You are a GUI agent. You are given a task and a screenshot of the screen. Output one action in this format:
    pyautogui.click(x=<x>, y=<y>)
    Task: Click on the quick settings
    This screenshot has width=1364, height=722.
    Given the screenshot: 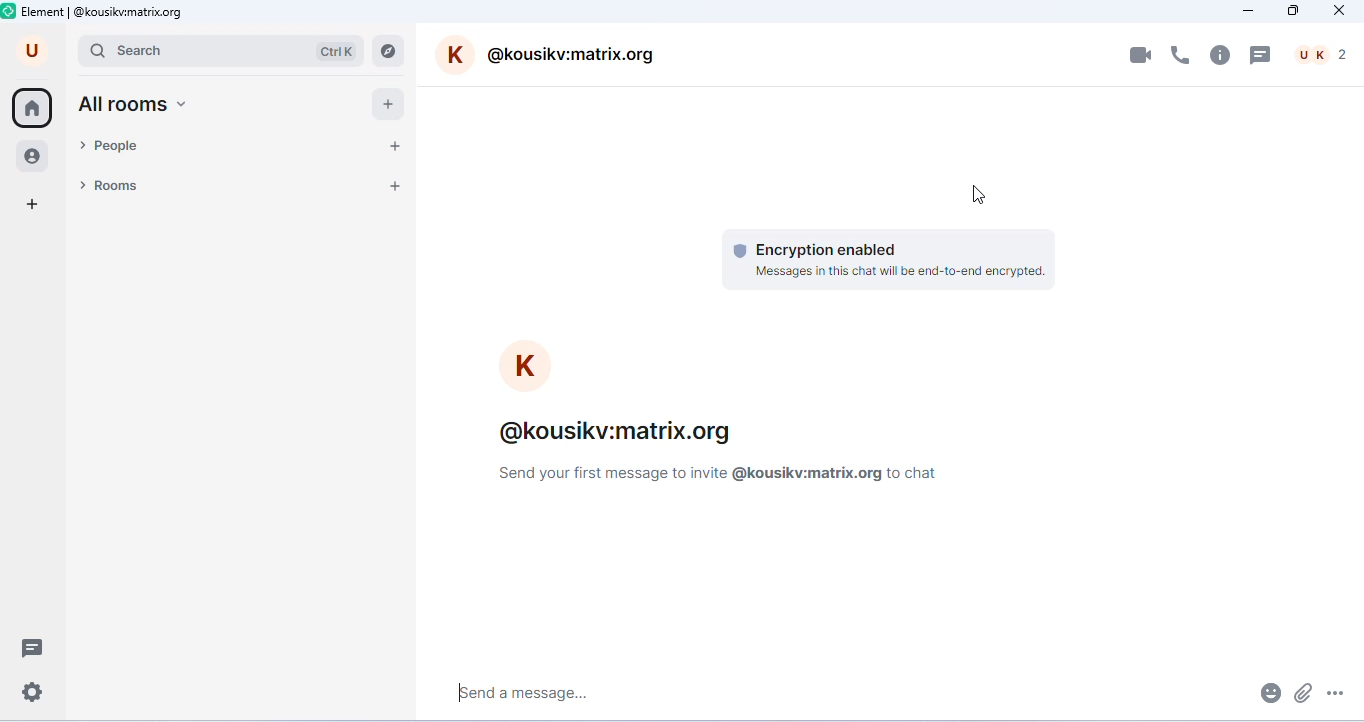 What is the action you would take?
    pyautogui.click(x=33, y=694)
    